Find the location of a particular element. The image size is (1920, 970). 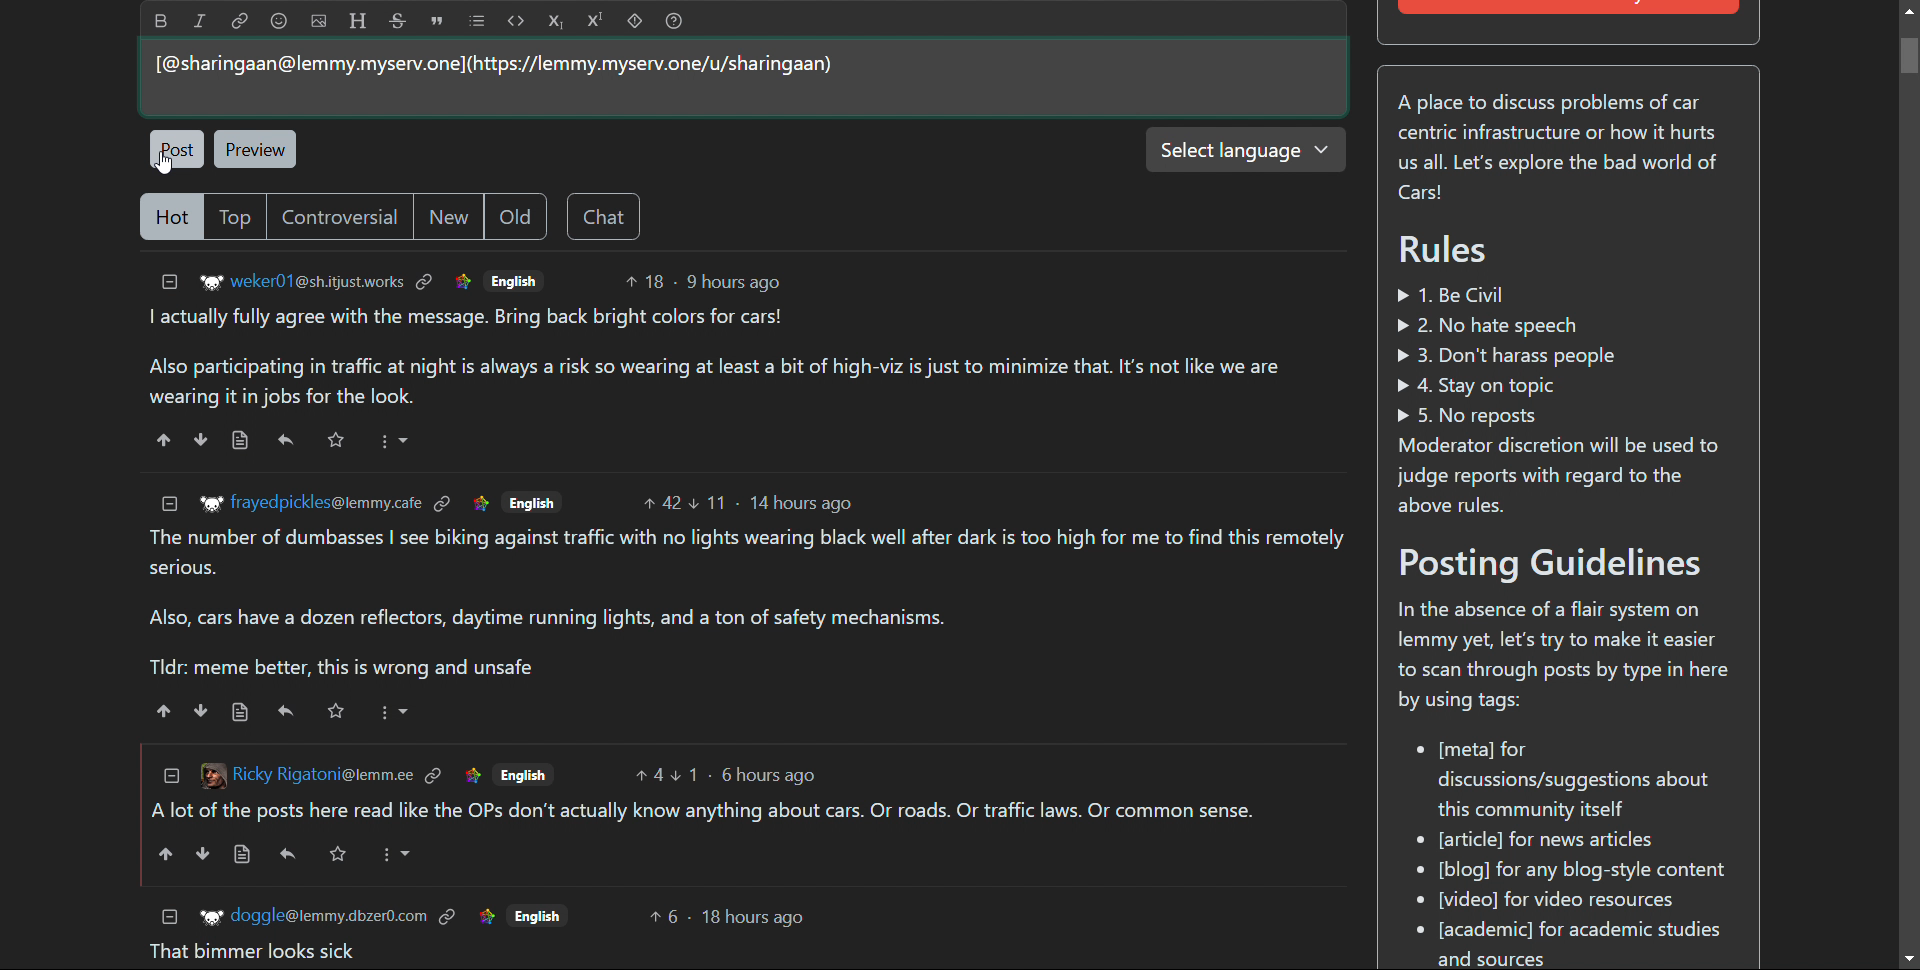

Starred is located at coordinates (338, 441).